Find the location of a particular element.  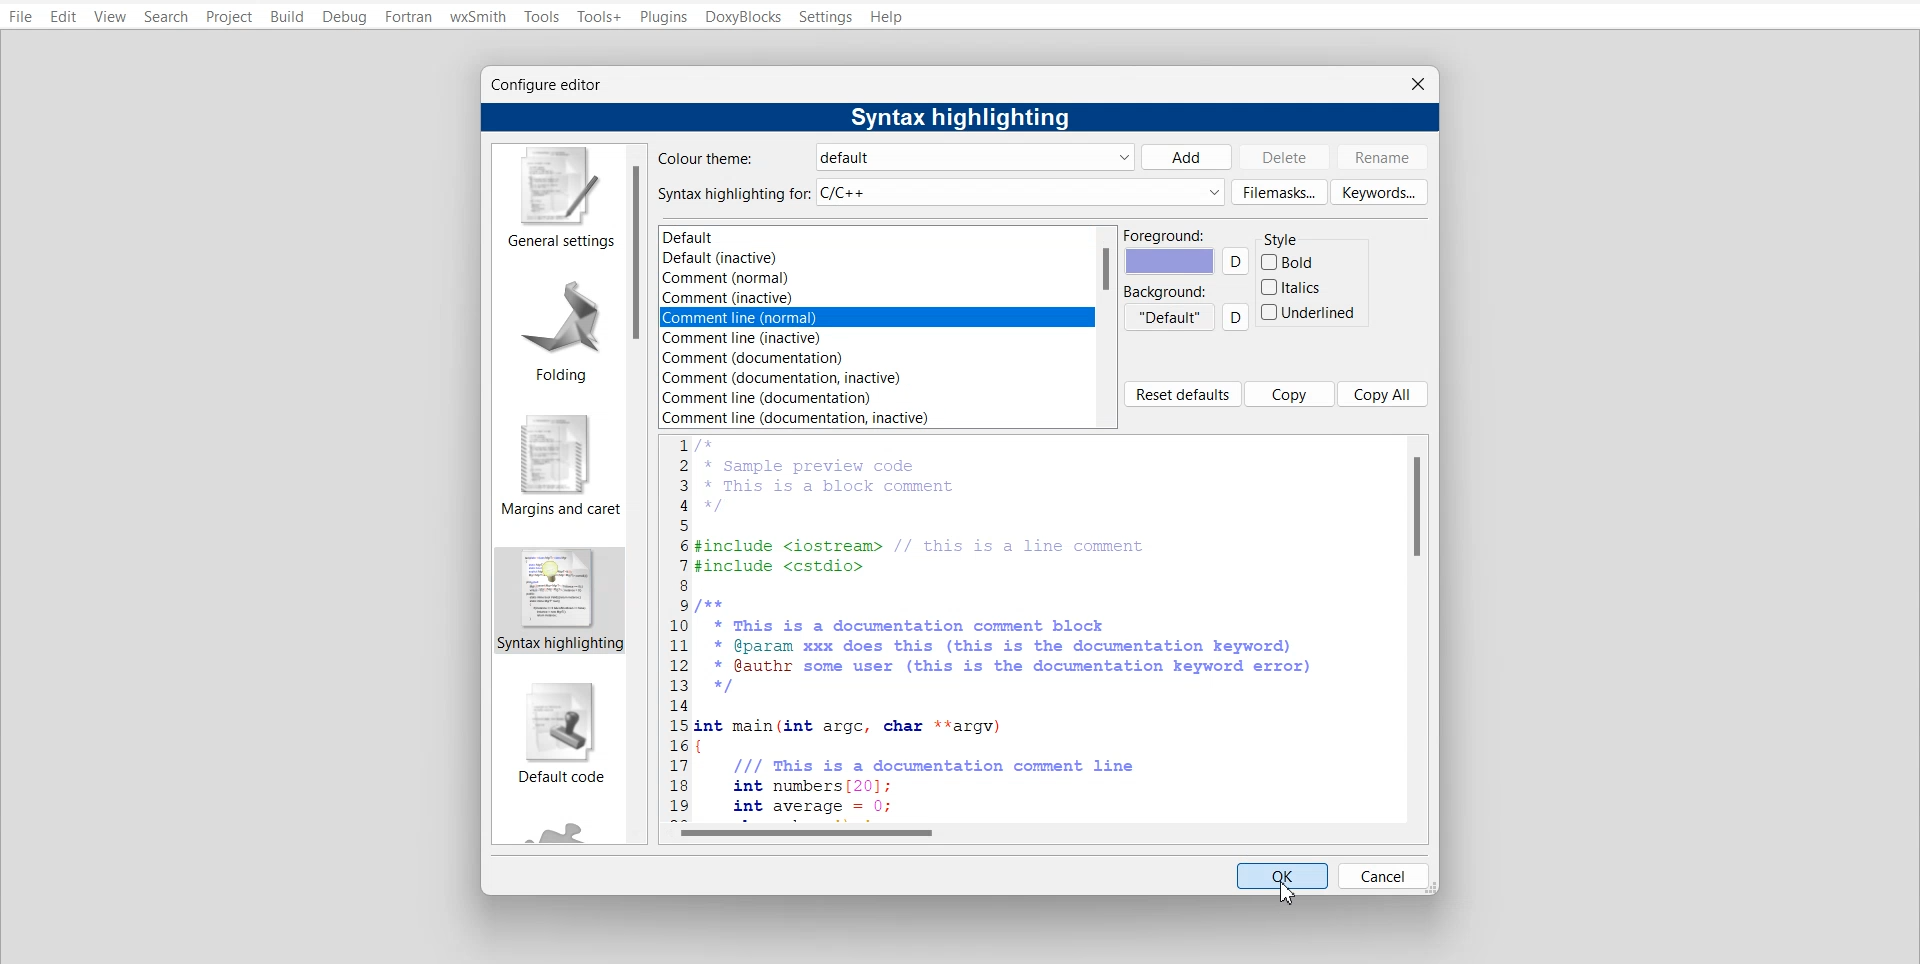

Configure editor is located at coordinates (559, 87).